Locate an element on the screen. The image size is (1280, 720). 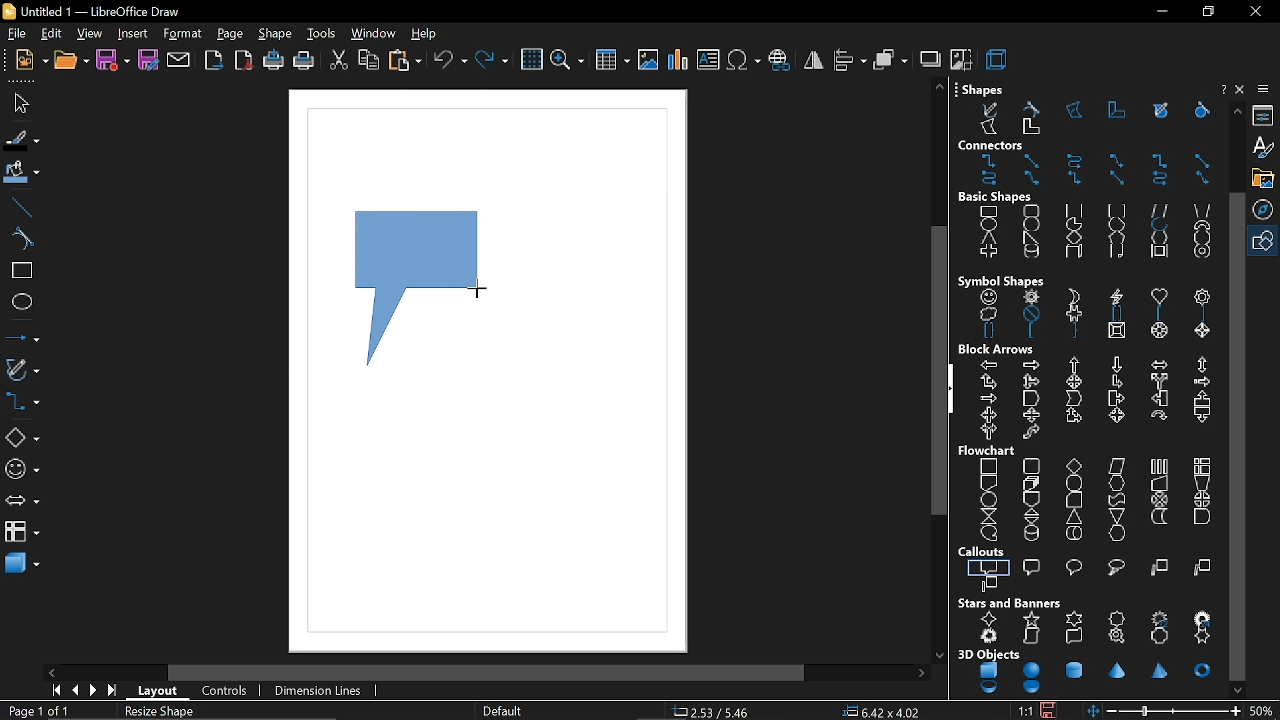
flowchart is located at coordinates (989, 451).